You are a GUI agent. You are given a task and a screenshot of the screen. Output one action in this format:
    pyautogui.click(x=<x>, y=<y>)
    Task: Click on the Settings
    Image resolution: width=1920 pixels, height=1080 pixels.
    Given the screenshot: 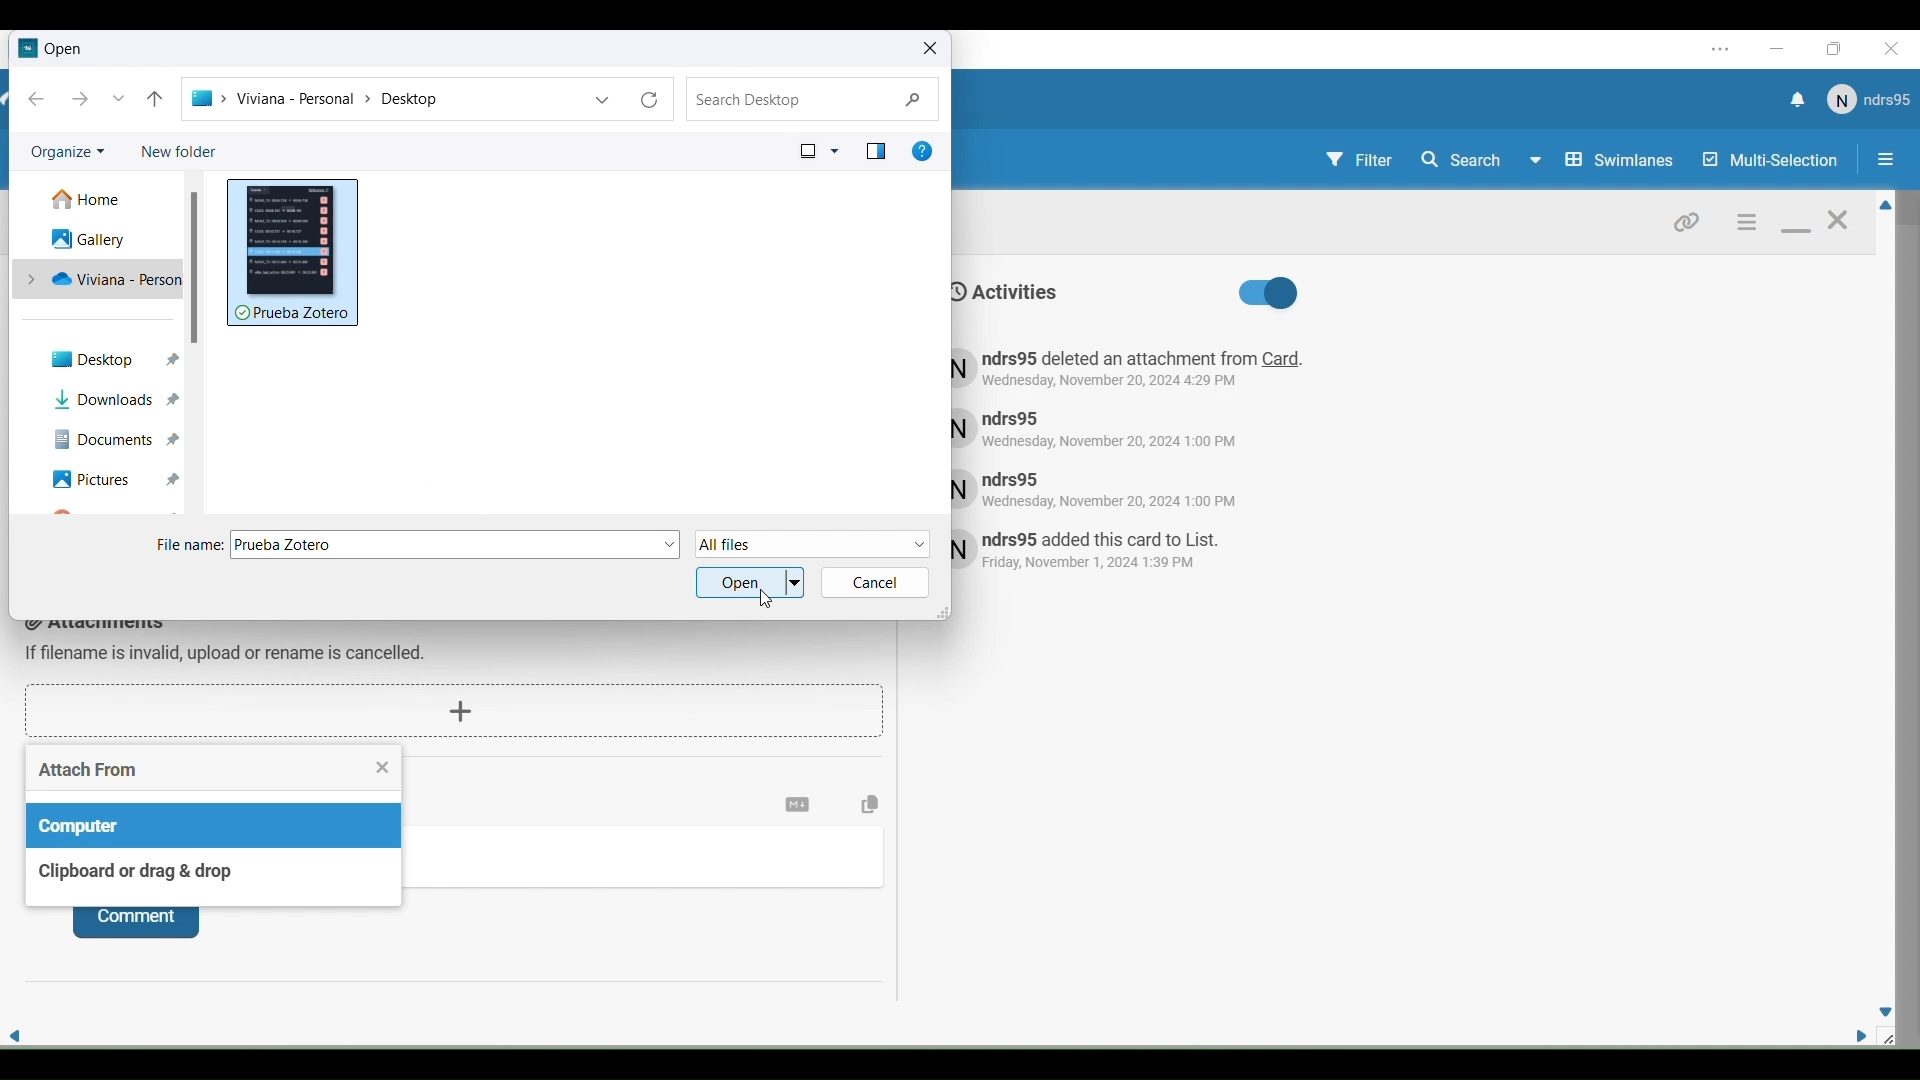 What is the action you would take?
    pyautogui.click(x=1744, y=221)
    